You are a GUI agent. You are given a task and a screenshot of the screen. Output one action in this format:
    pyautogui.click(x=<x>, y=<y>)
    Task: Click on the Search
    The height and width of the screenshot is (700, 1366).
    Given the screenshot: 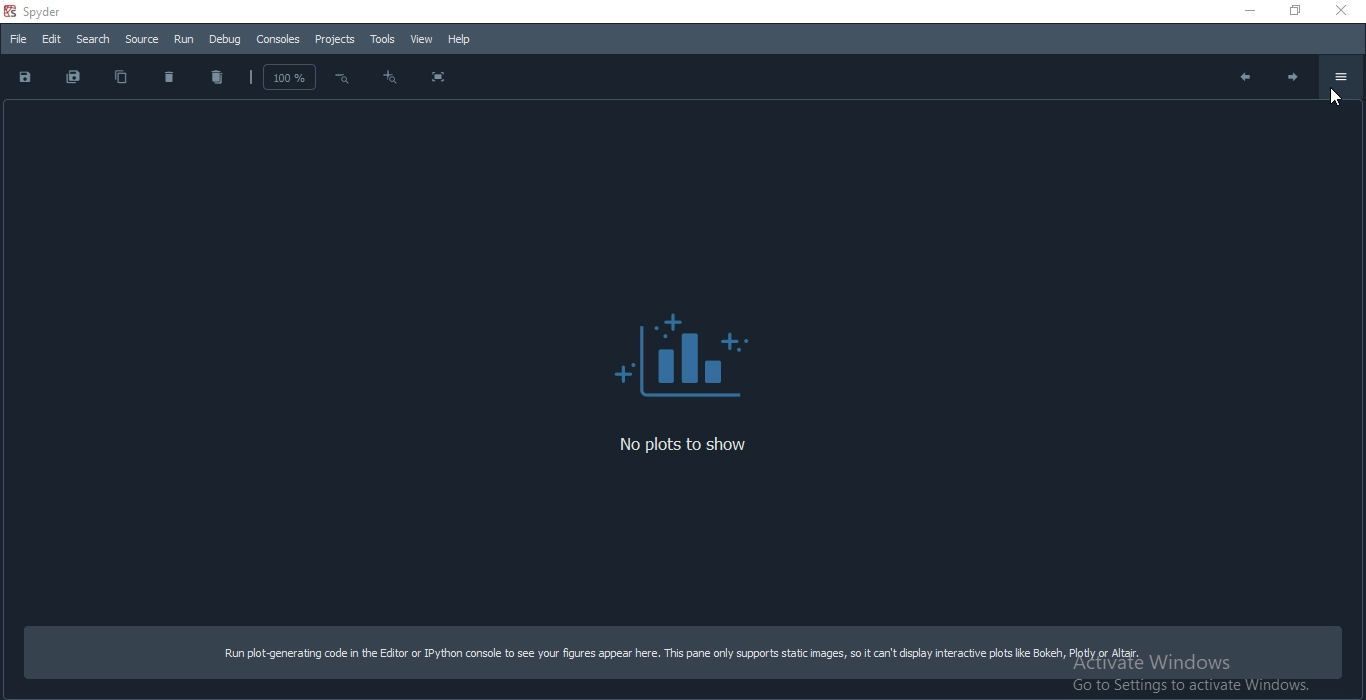 What is the action you would take?
    pyautogui.click(x=92, y=38)
    